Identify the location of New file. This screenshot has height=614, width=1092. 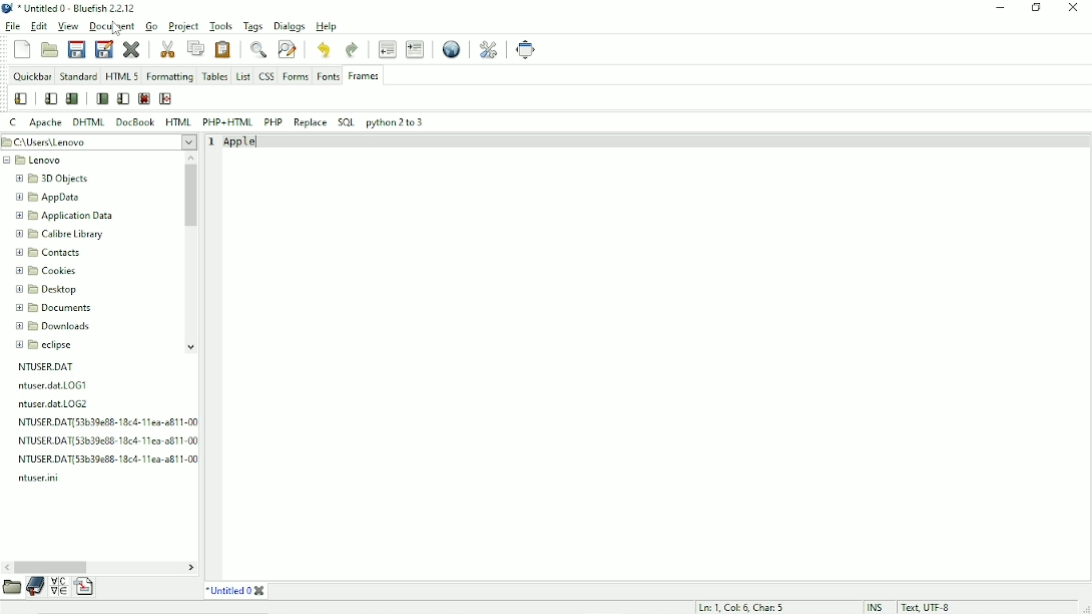
(21, 48).